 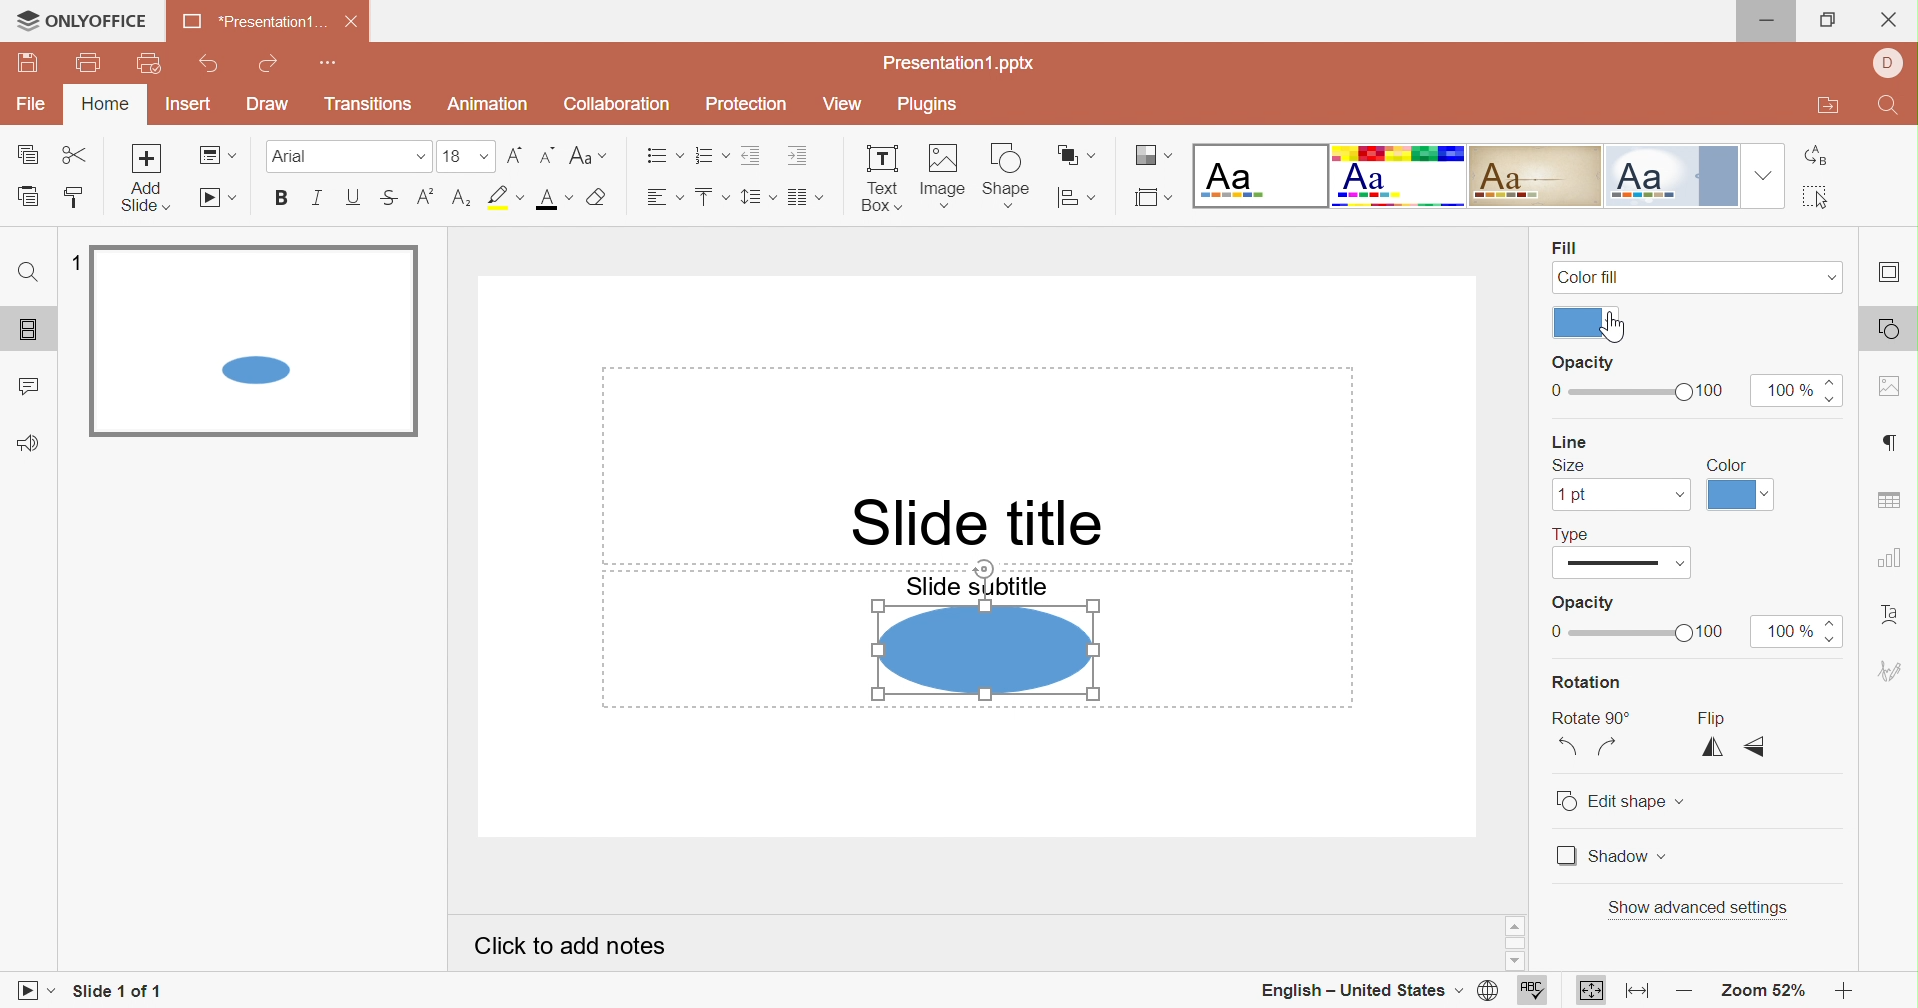 What do you see at coordinates (351, 197) in the screenshot?
I see `Underline` at bounding box center [351, 197].